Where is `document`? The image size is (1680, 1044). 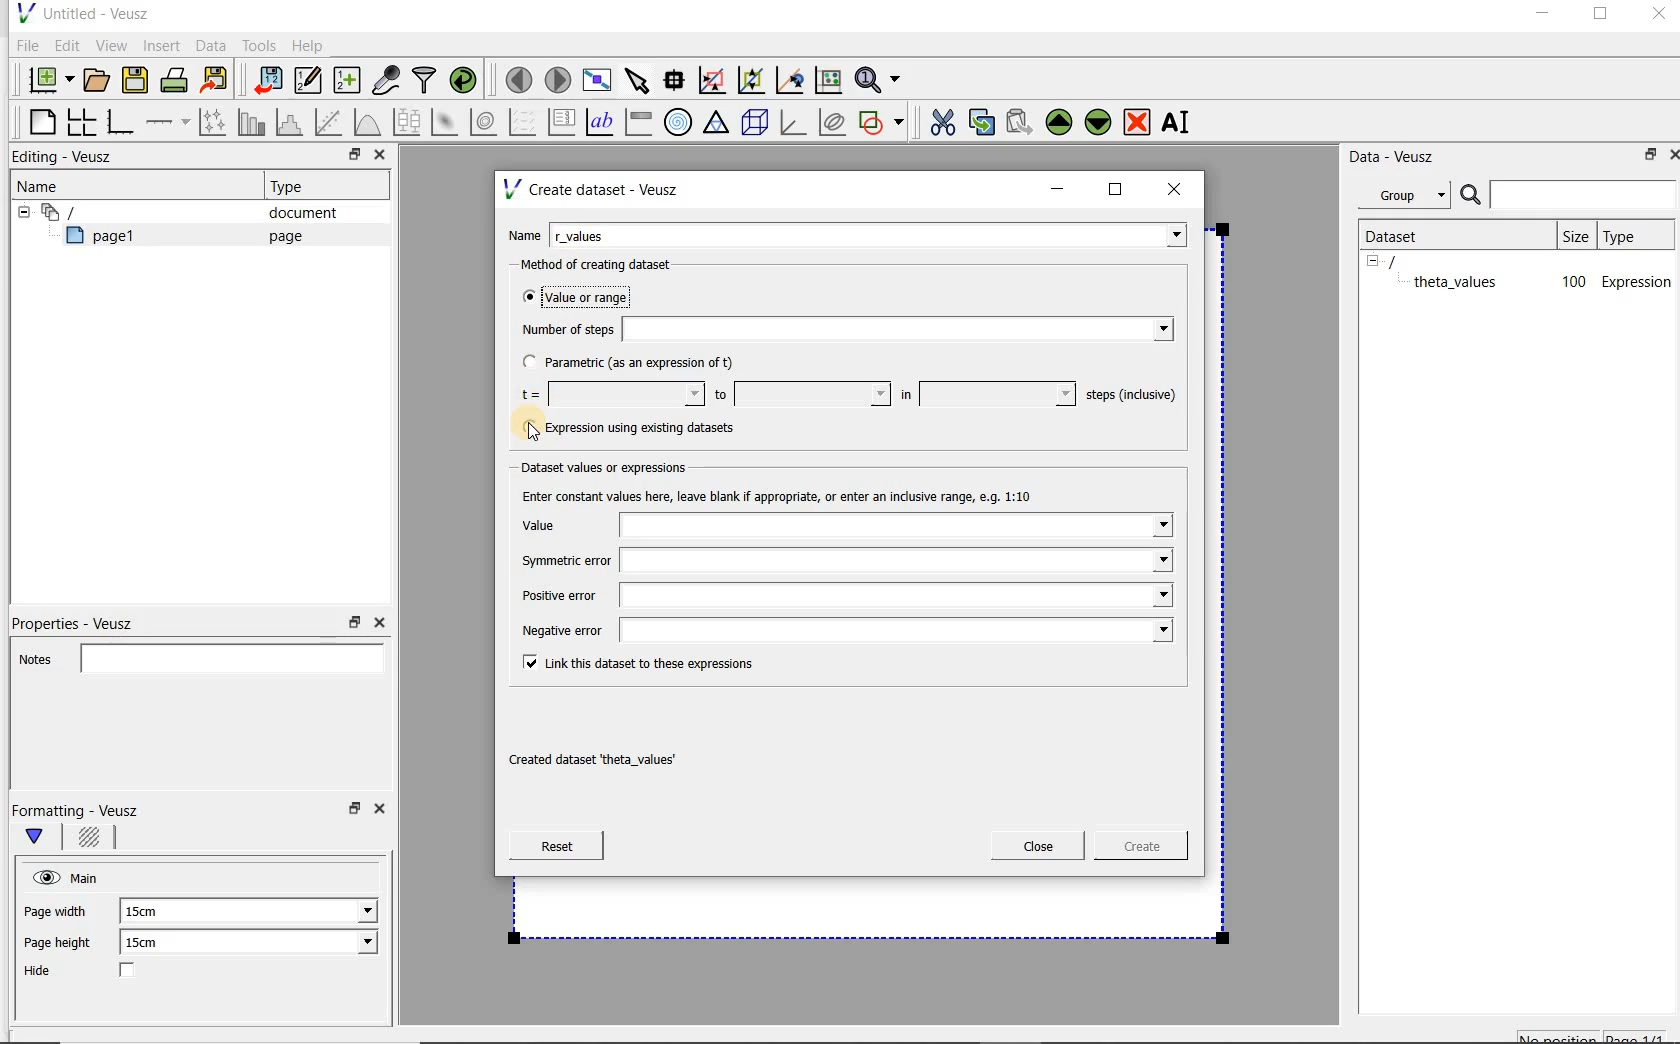 document is located at coordinates (295, 213).